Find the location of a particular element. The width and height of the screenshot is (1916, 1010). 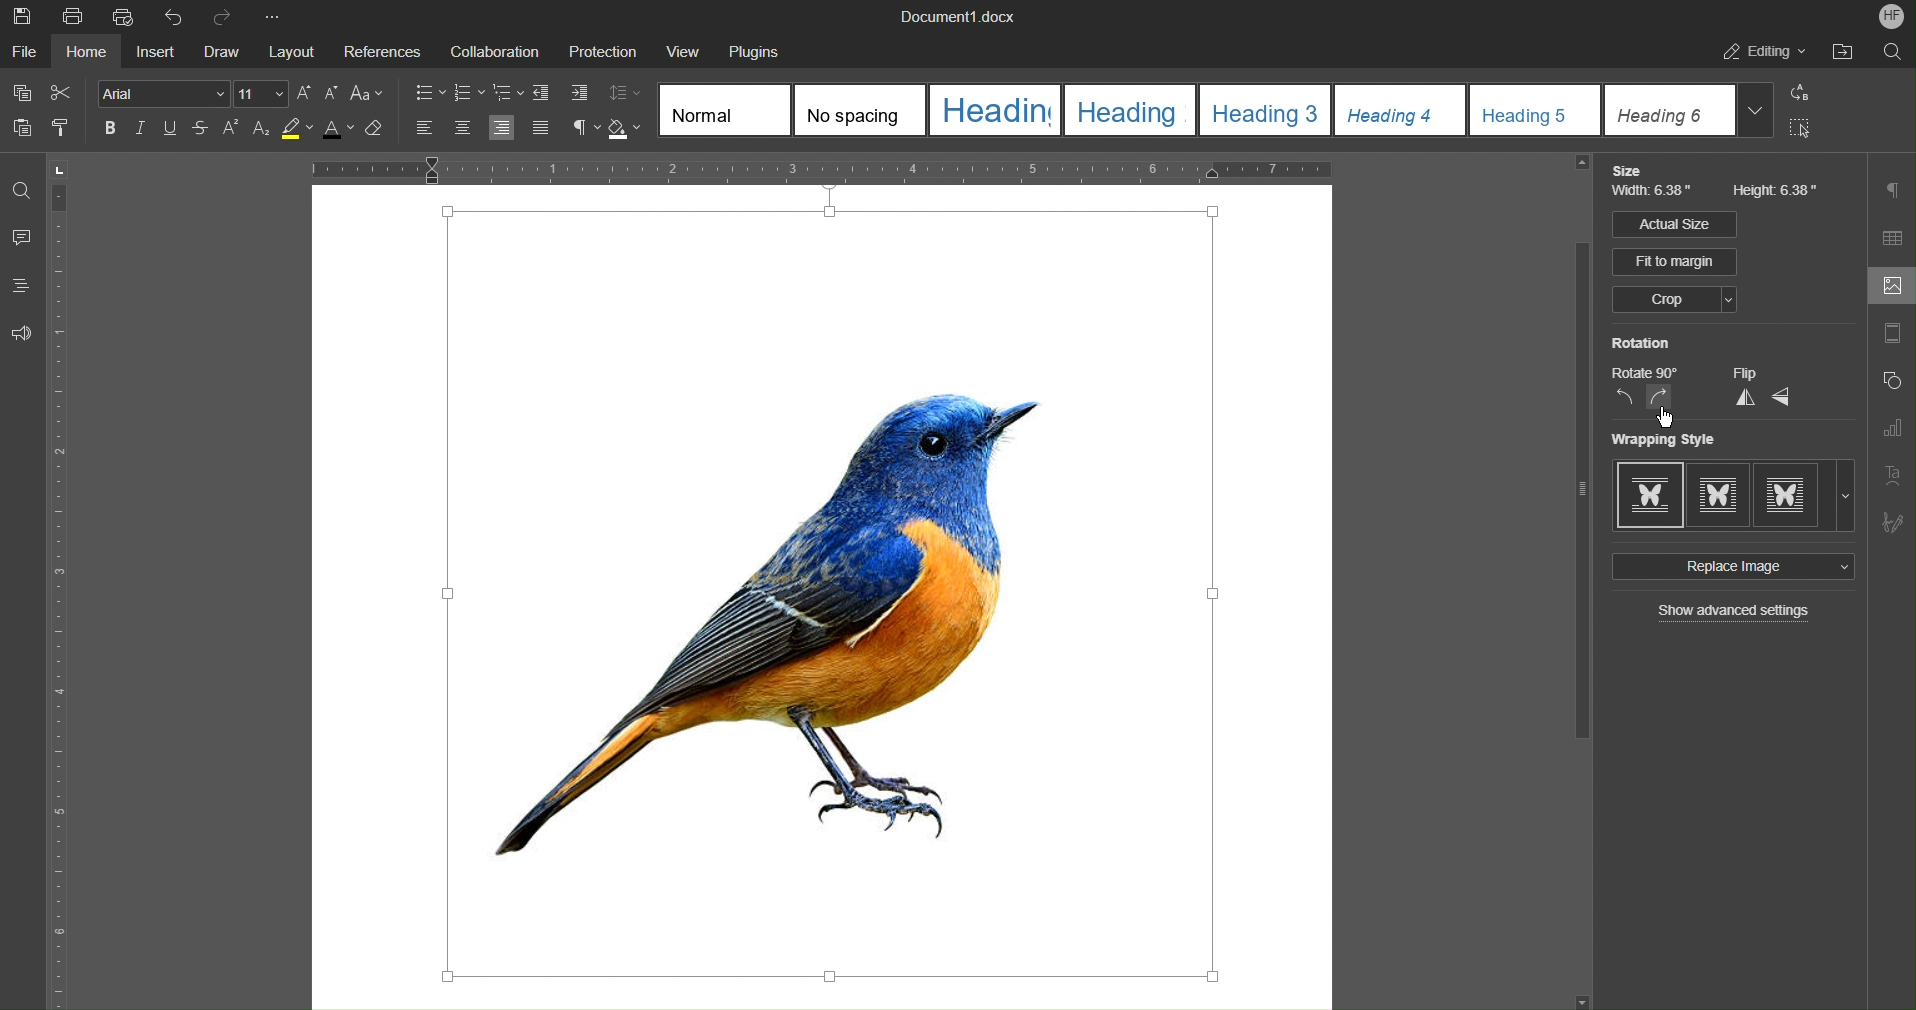

Image Settings is located at coordinates (1892, 287).